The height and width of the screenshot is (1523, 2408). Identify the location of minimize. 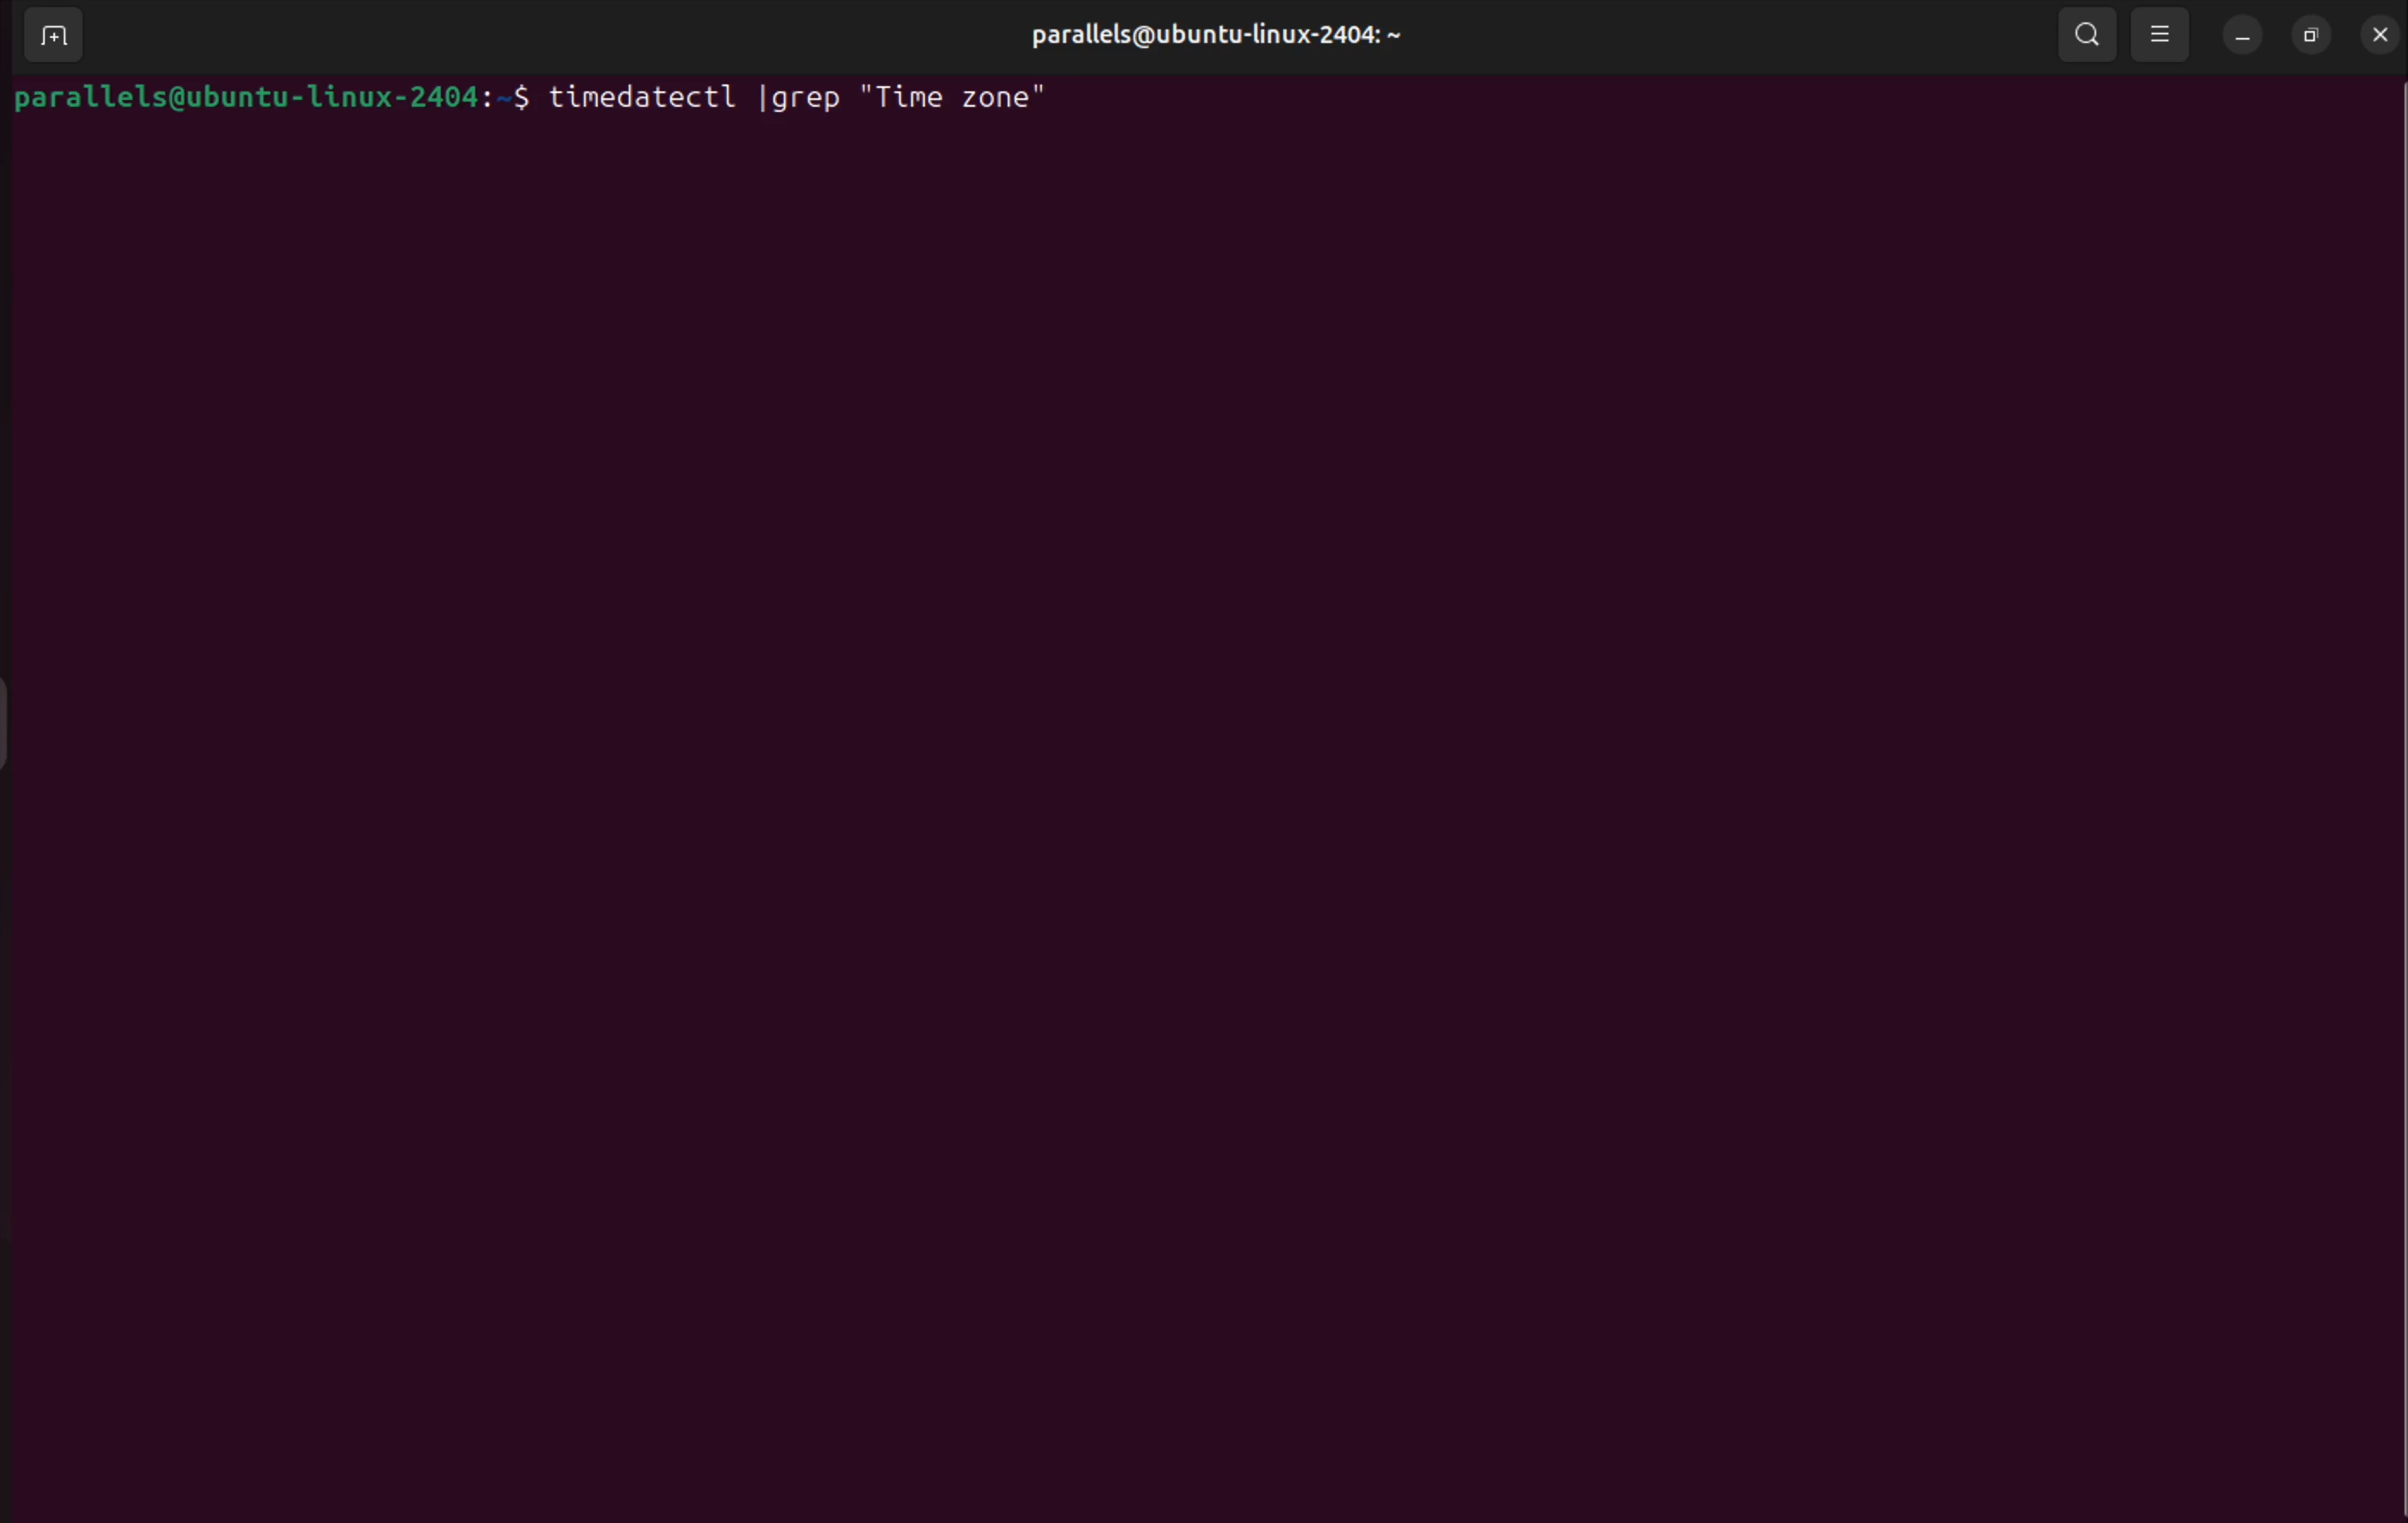
(2240, 35).